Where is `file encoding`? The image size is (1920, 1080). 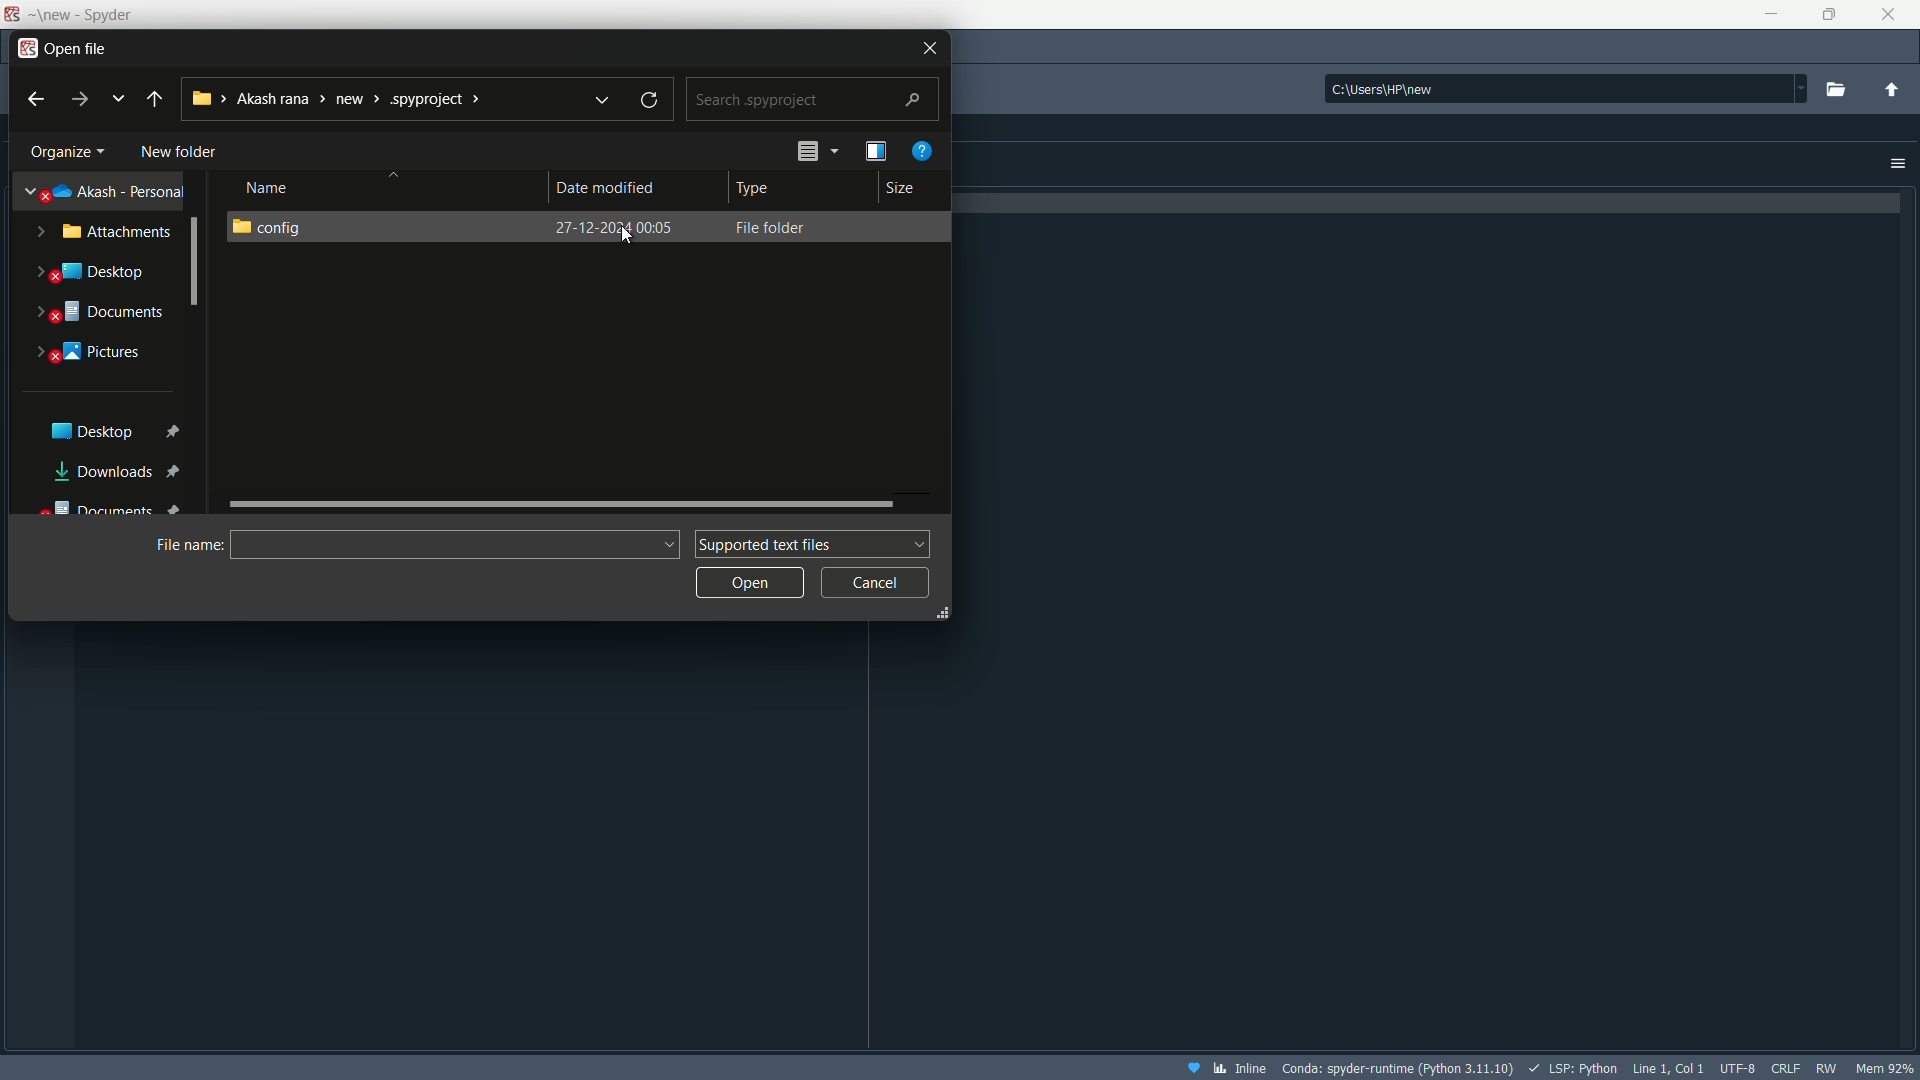 file encoding is located at coordinates (1738, 1068).